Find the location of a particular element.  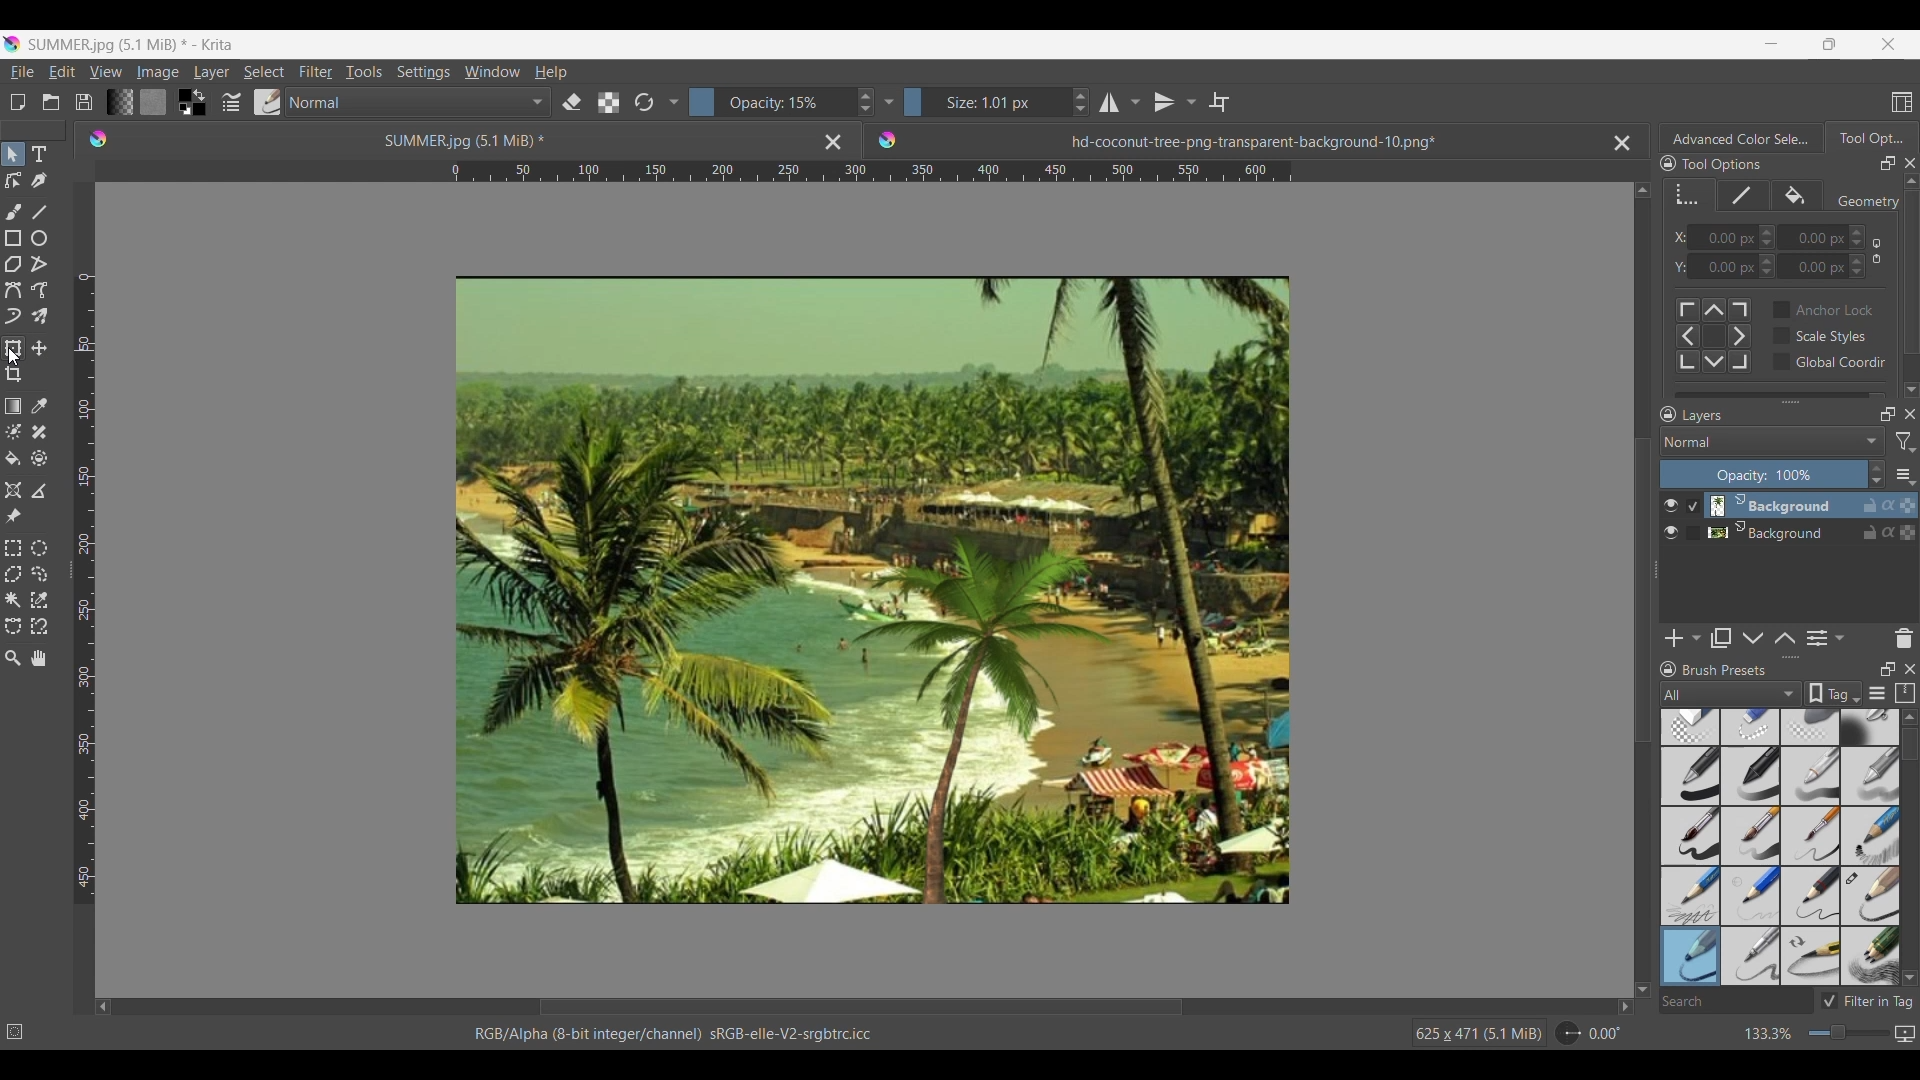

Quick slide of vertical slide bar to top is located at coordinates (1911, 181).